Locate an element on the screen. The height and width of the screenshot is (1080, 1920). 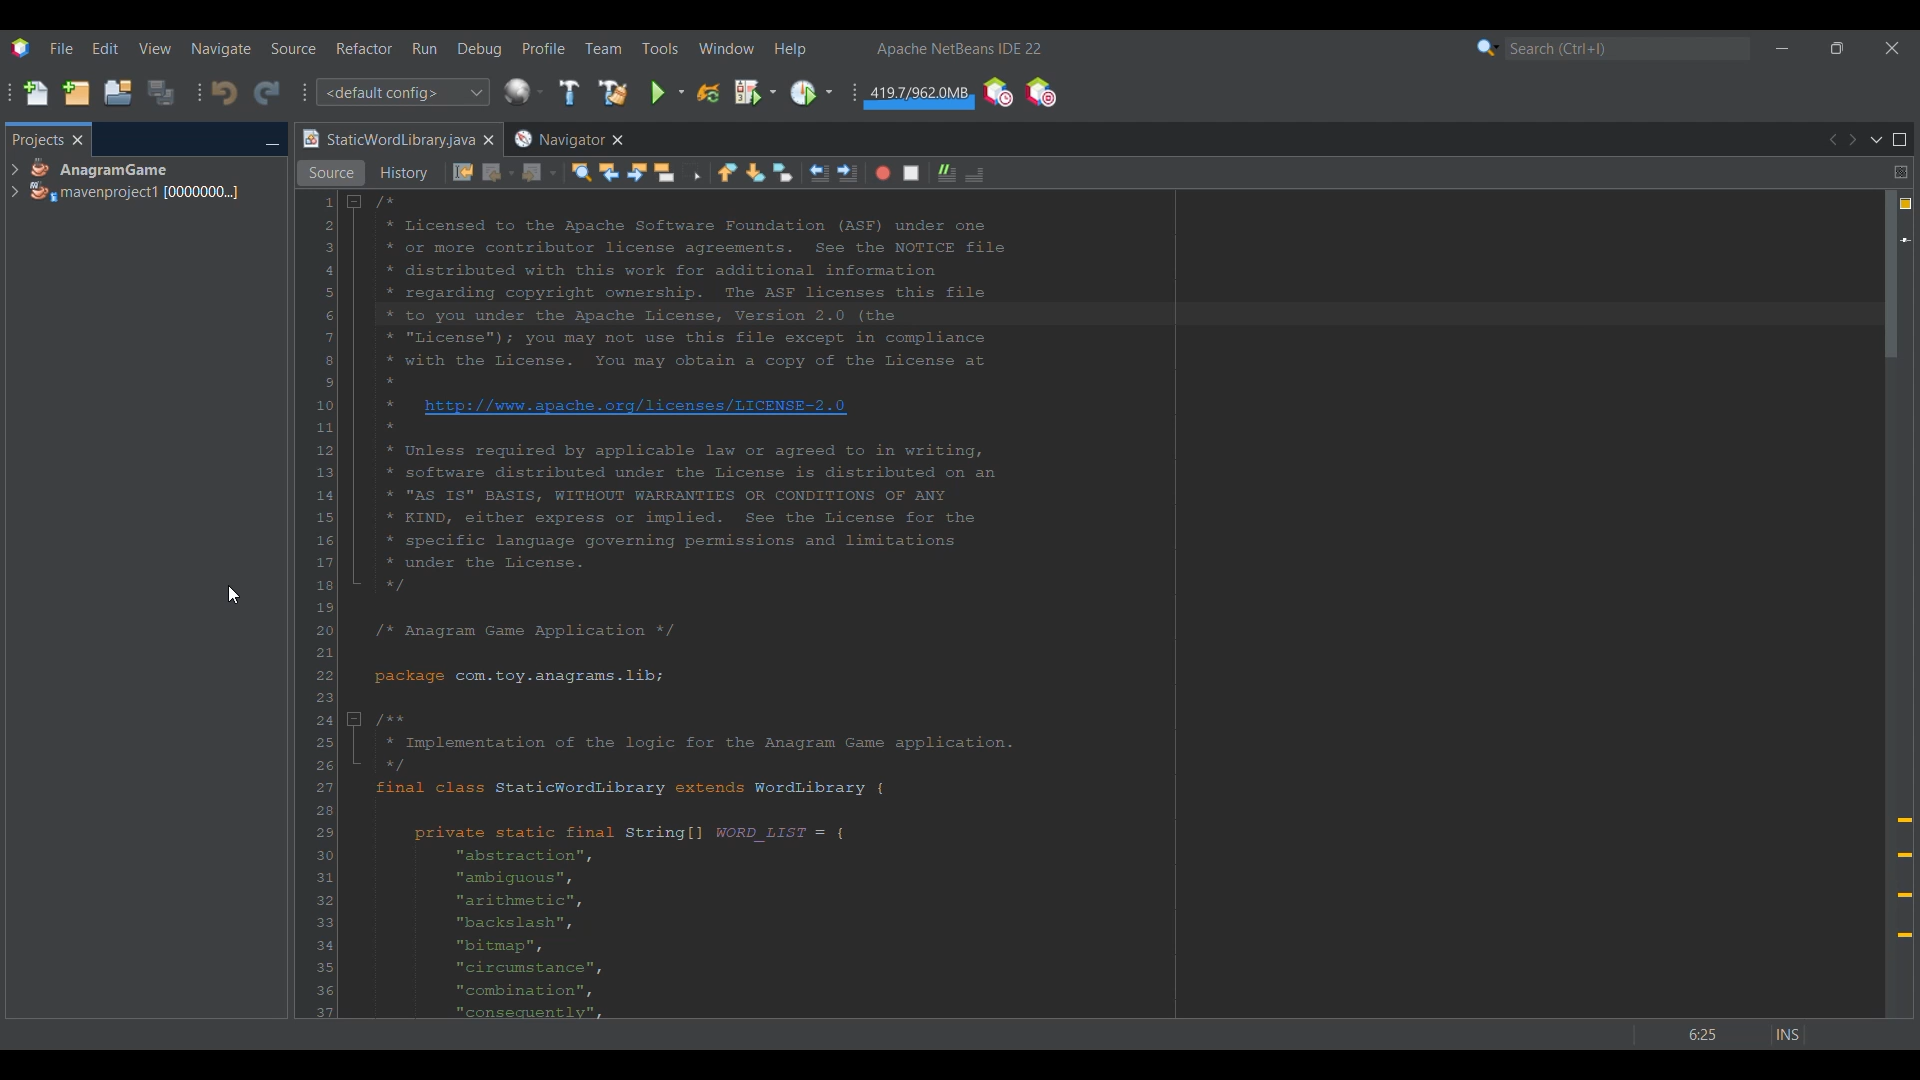
Next bookmark is located at coordinates (755, 173).